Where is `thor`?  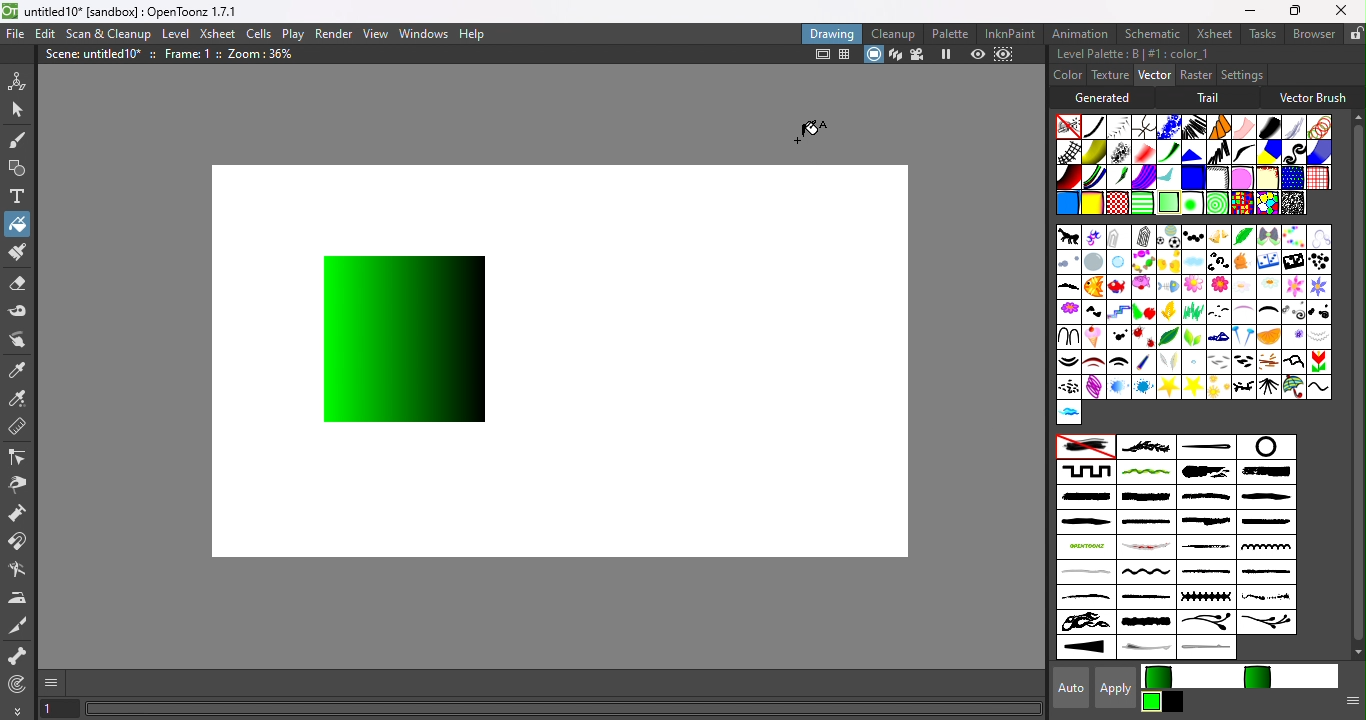
thor is located at coordinates (1242, 387).